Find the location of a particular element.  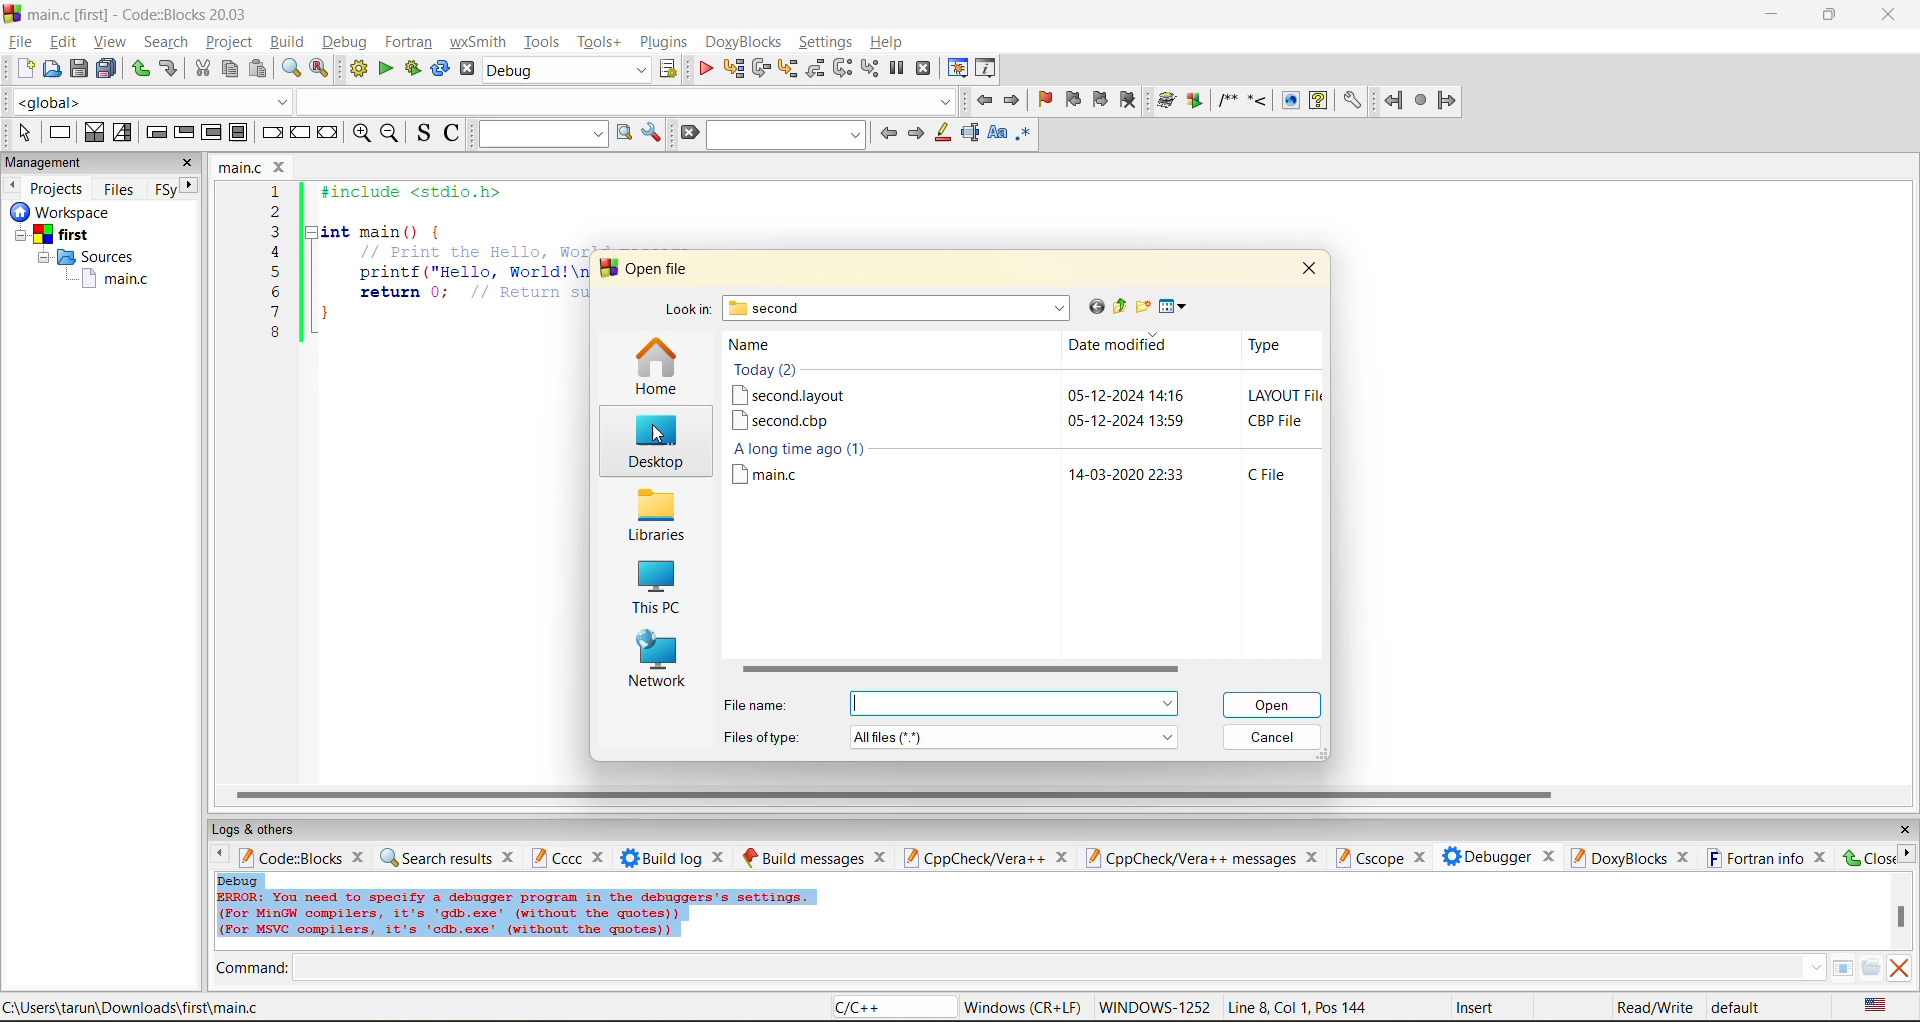

view is located at coordinates (112, 41).